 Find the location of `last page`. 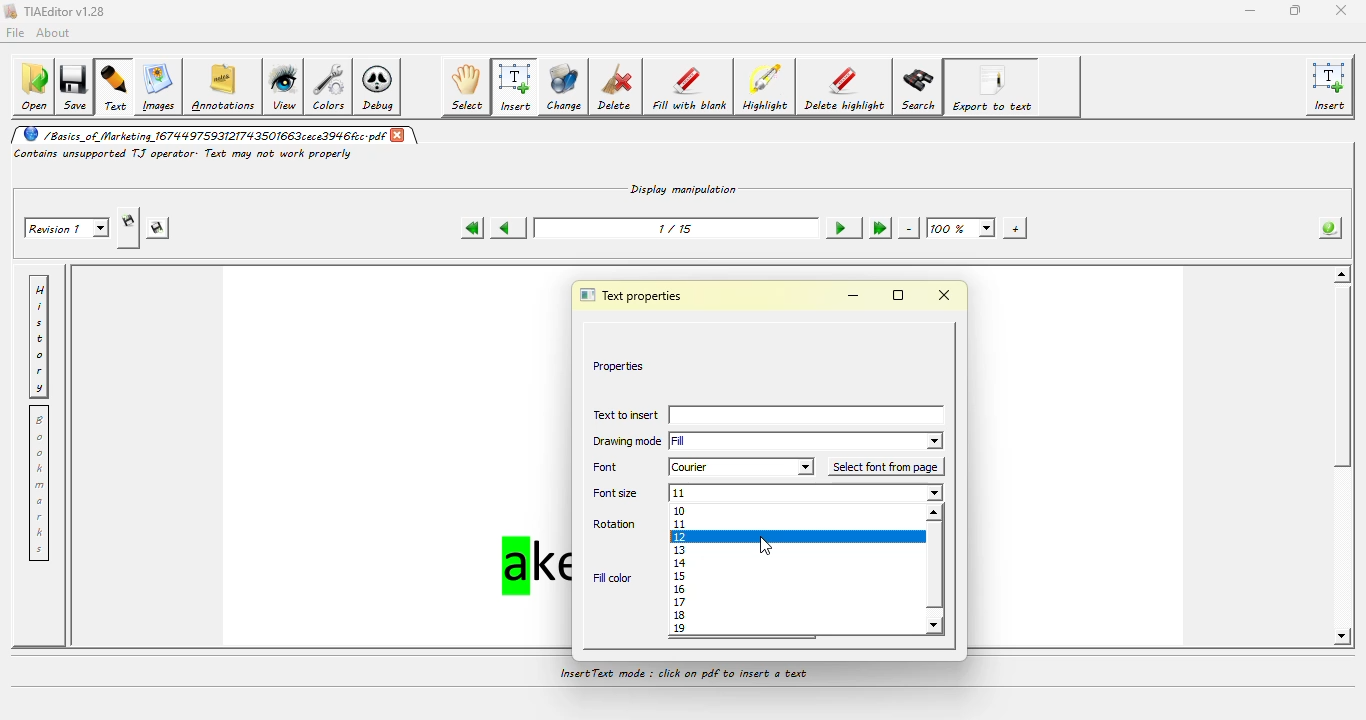

last page is located at coordinates (878, 227).